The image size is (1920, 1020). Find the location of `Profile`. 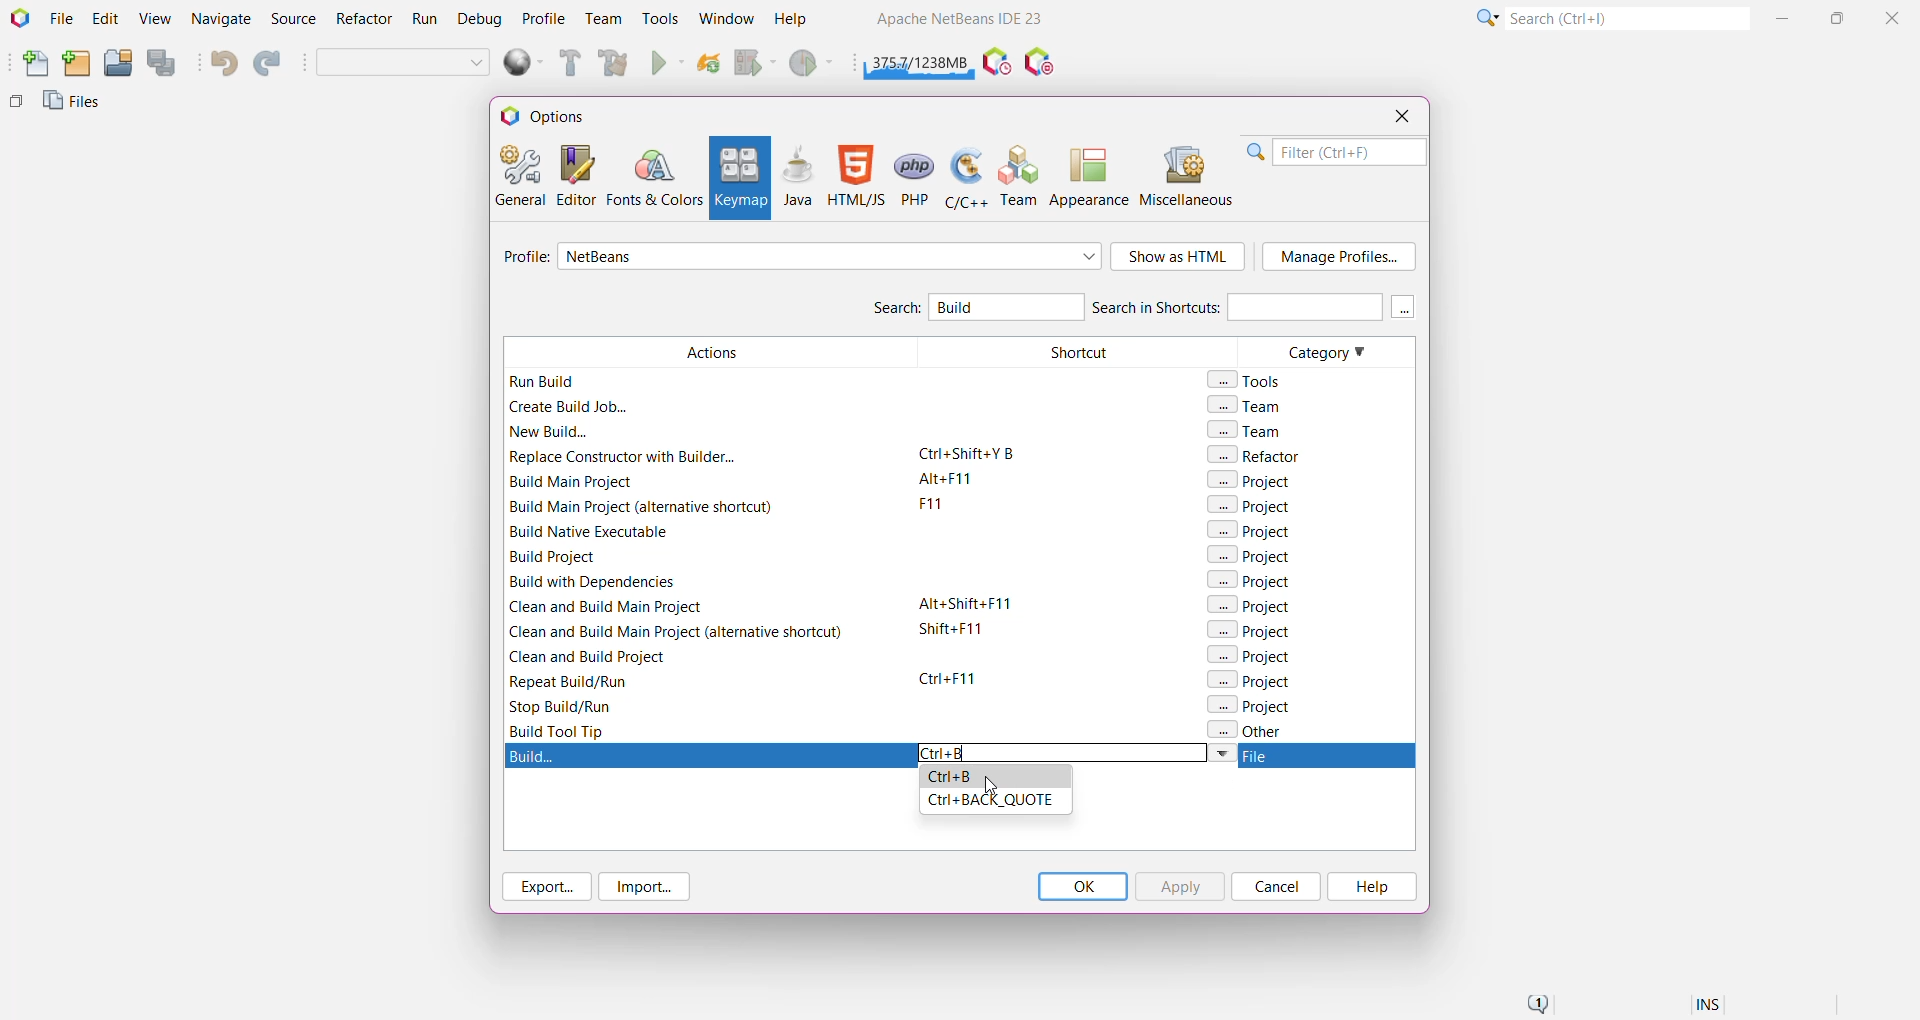

Profile is located at coordinates (544, 18).